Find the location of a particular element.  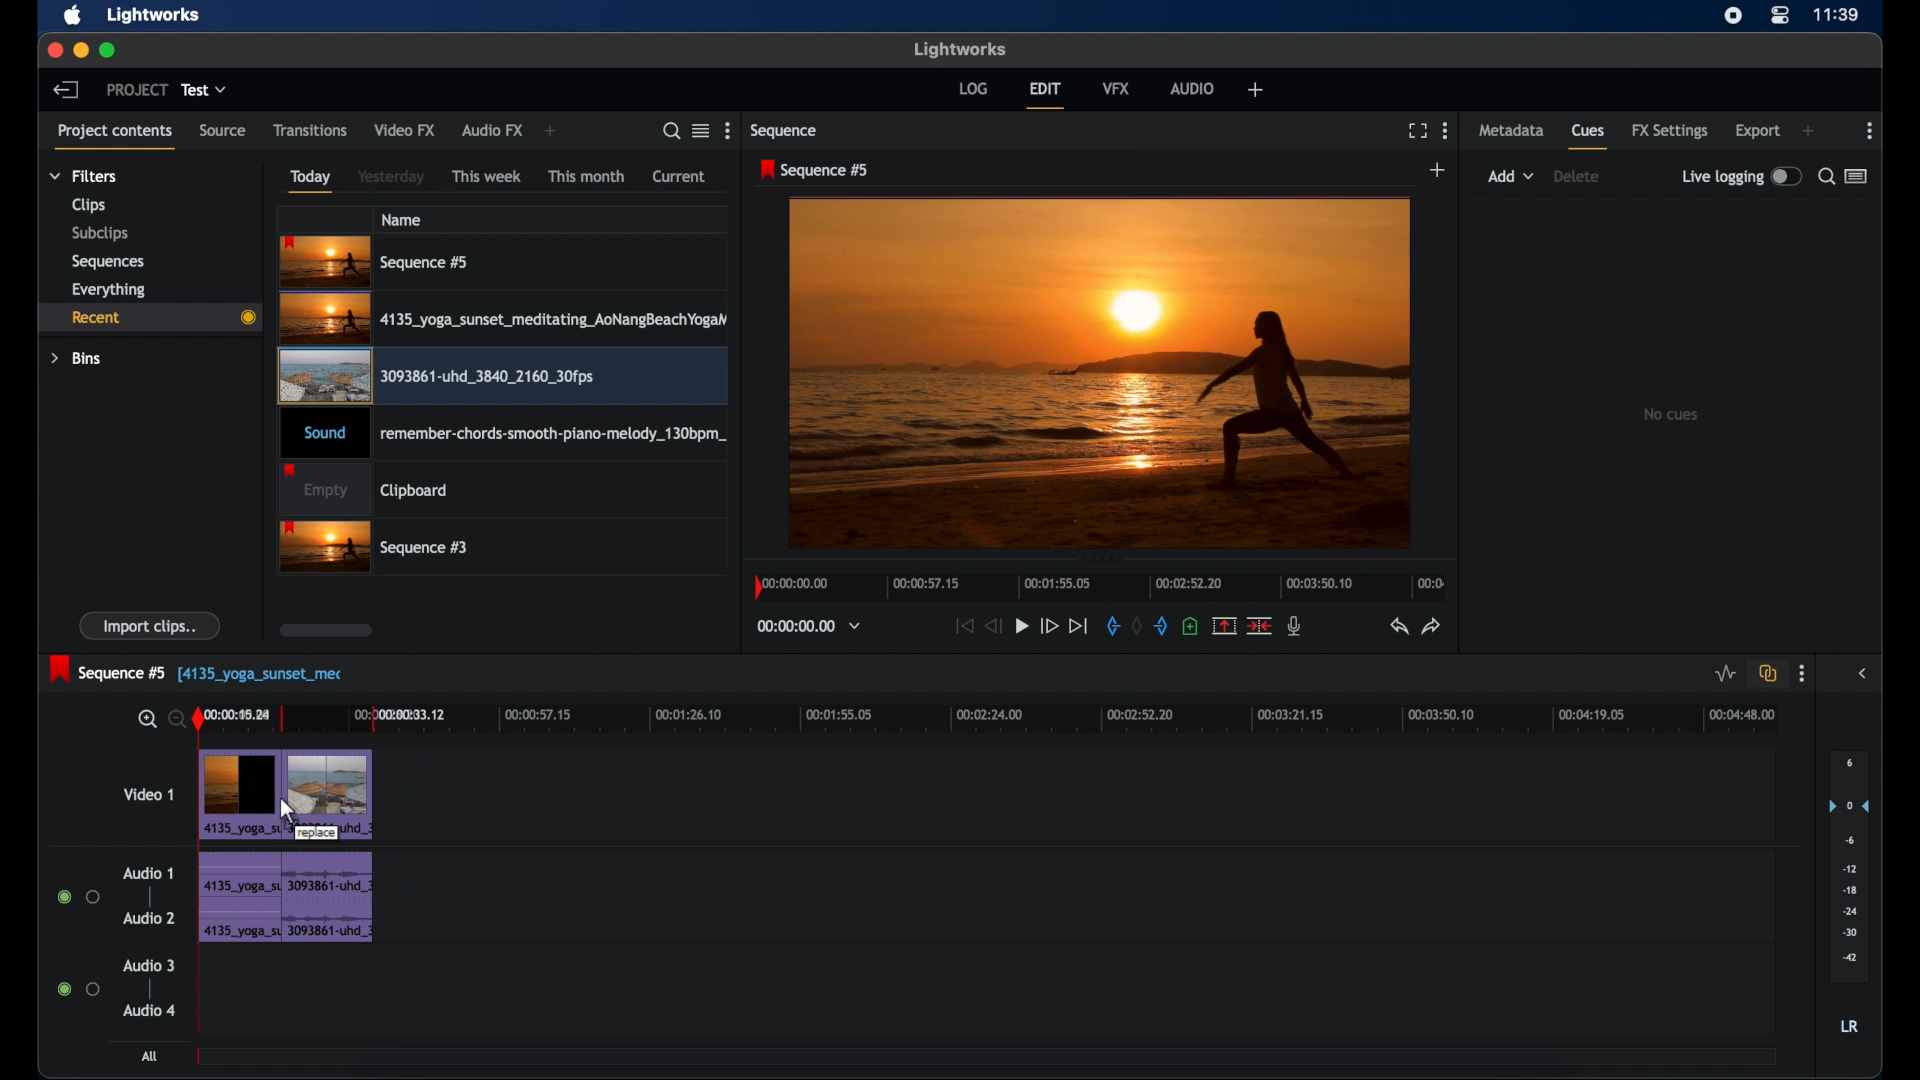

filters is located at coordinates (84, 176).